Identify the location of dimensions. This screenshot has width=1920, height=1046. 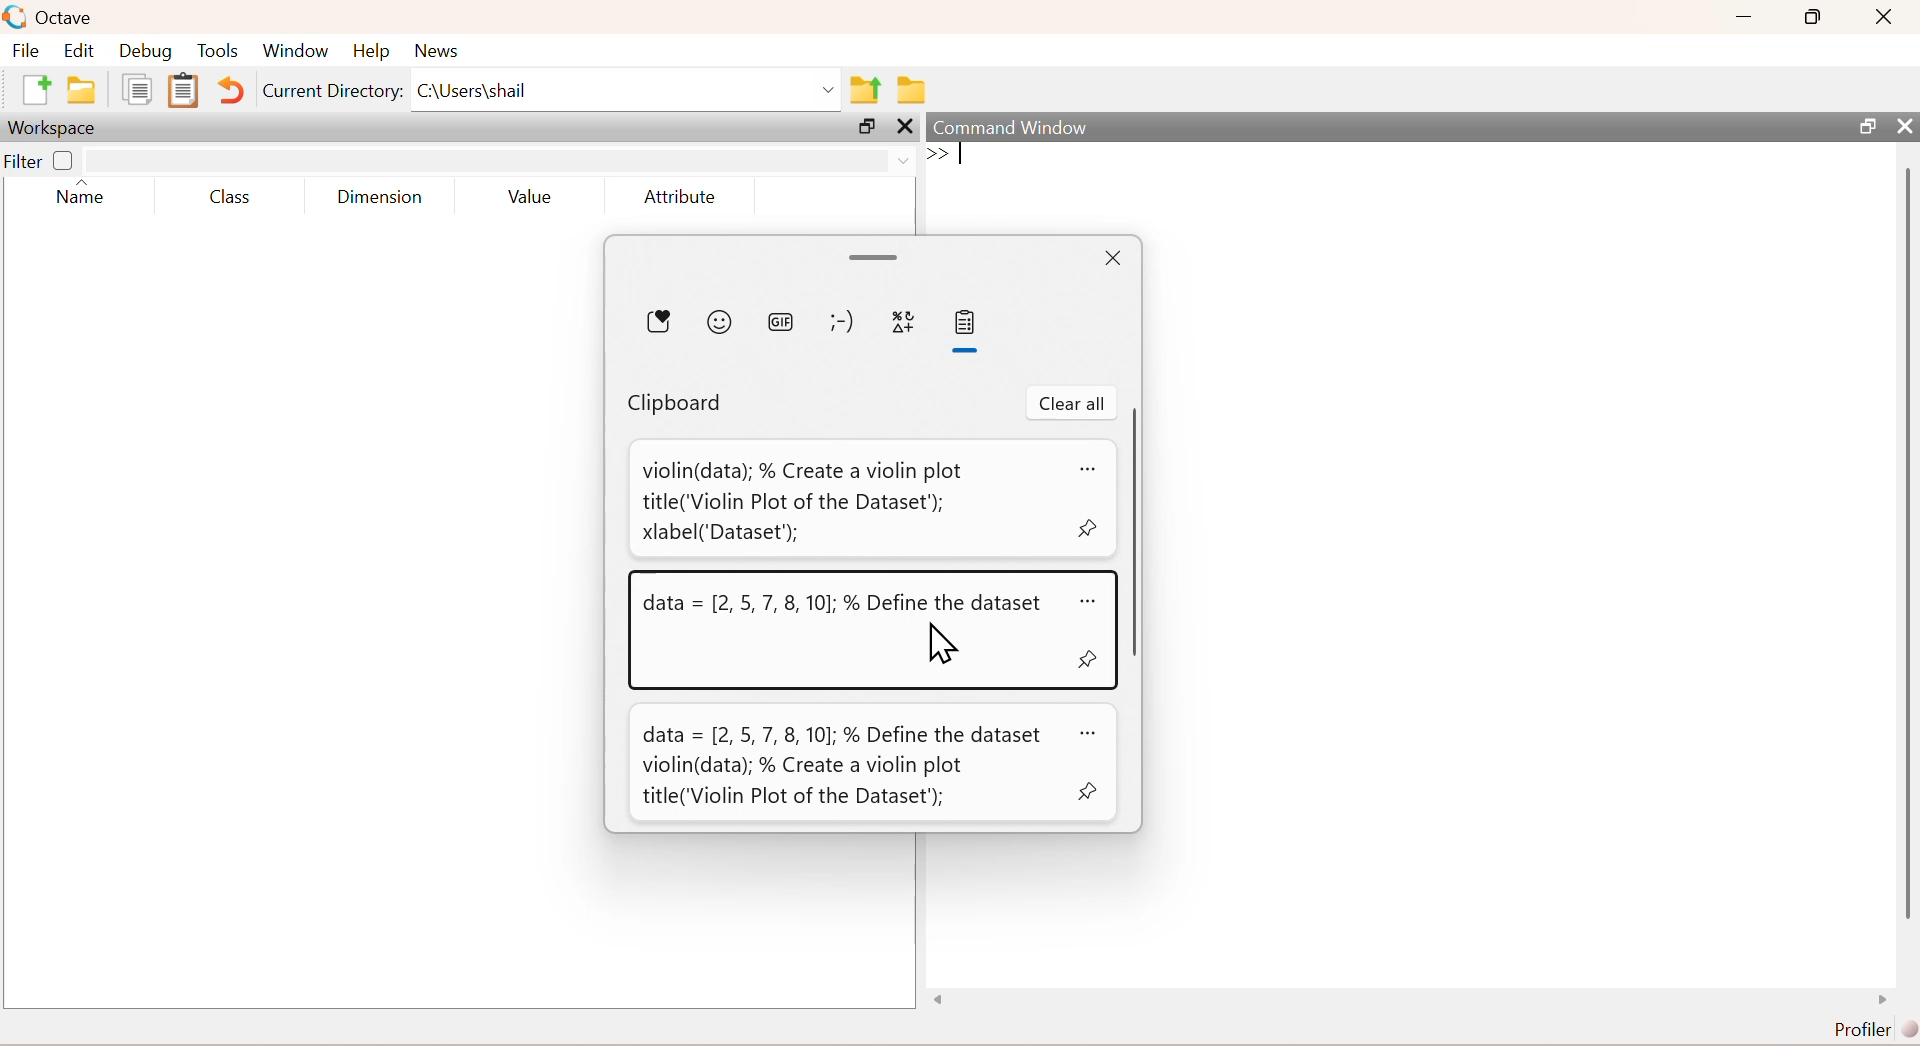
(381, 196).